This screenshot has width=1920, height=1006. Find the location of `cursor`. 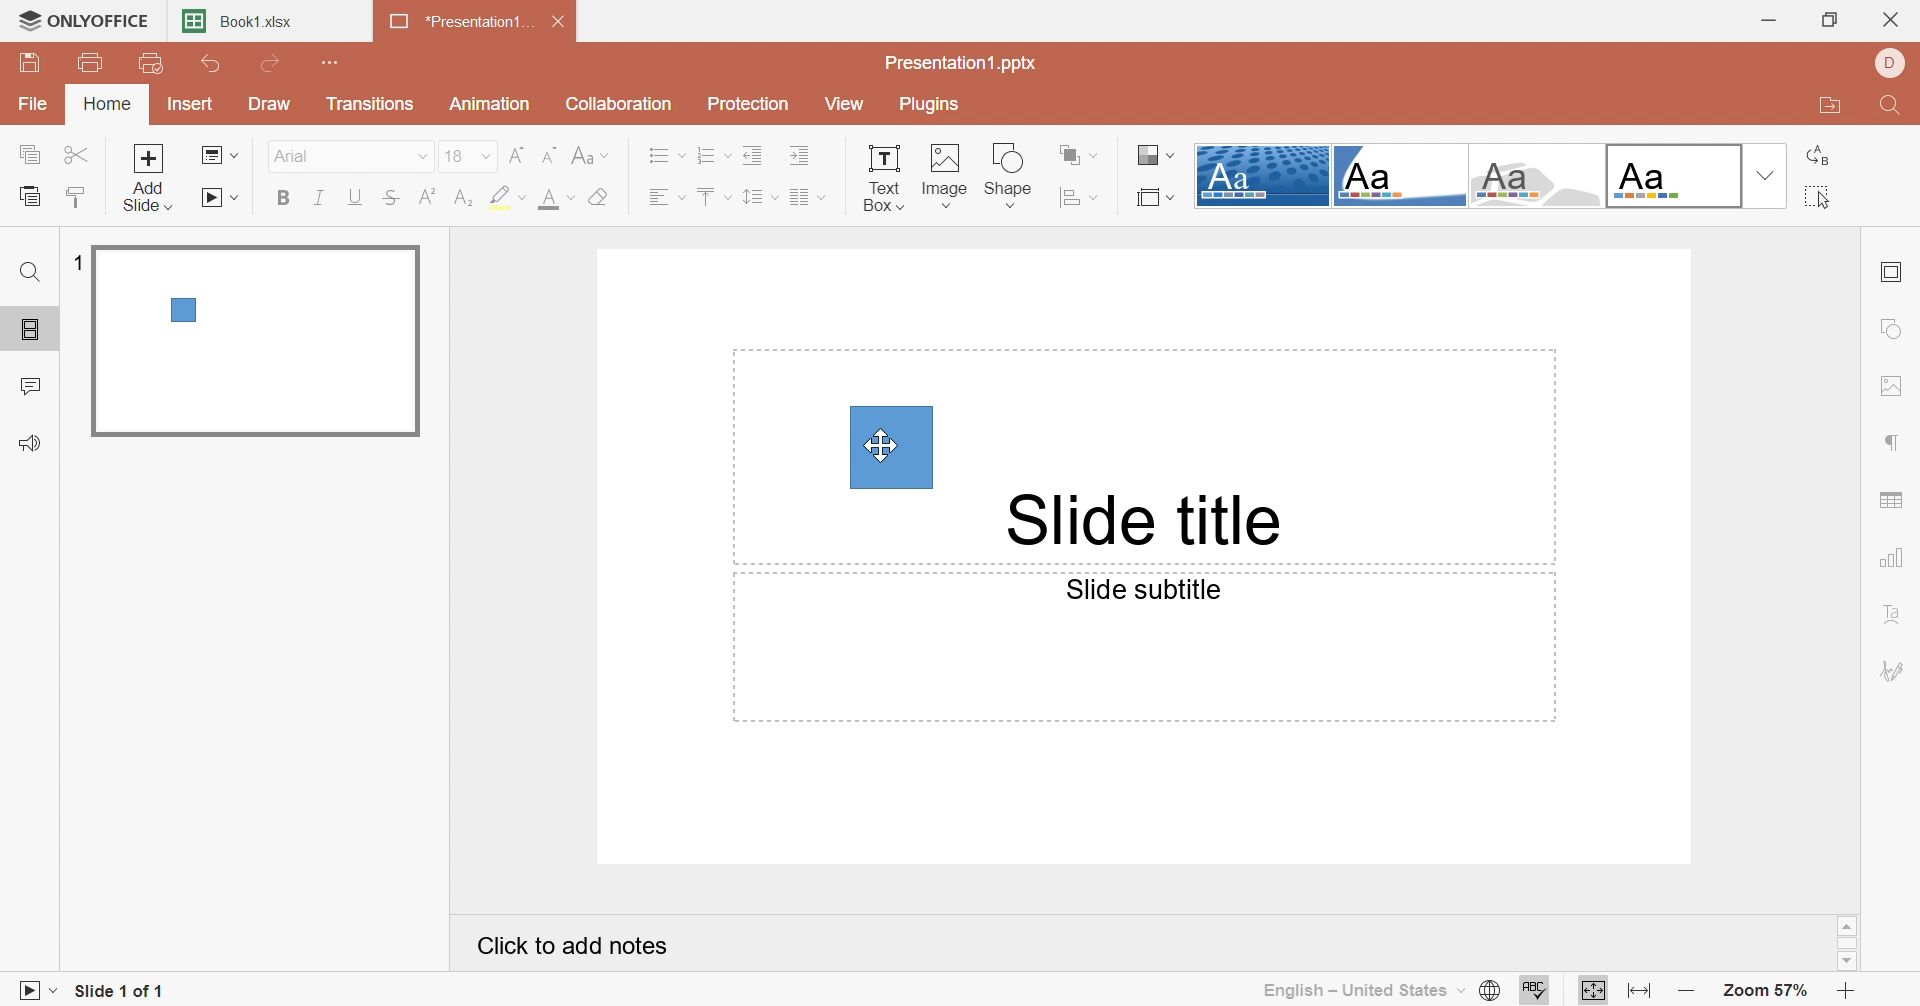

cursor is located at coordinates (880, 447).